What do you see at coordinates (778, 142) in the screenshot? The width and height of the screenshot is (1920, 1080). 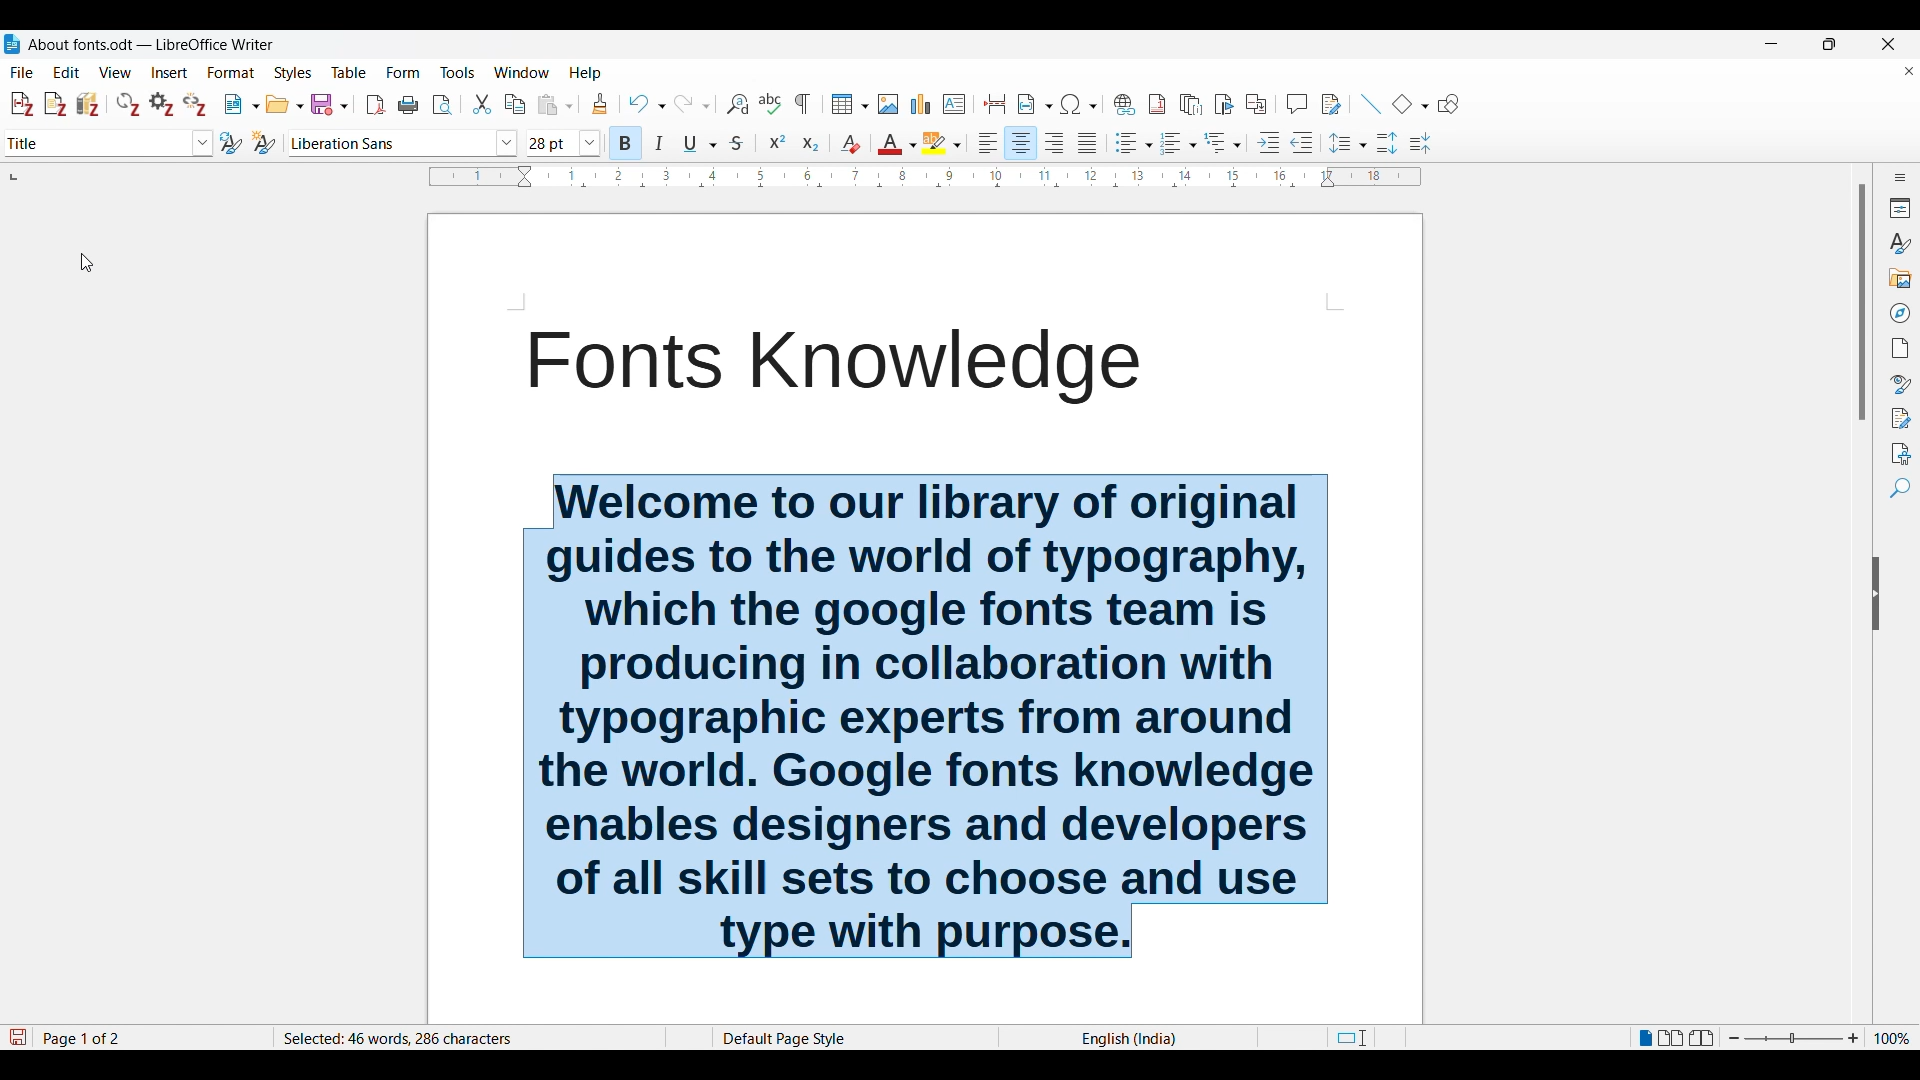 I see `Superscript` at bounding box center [778, 142].